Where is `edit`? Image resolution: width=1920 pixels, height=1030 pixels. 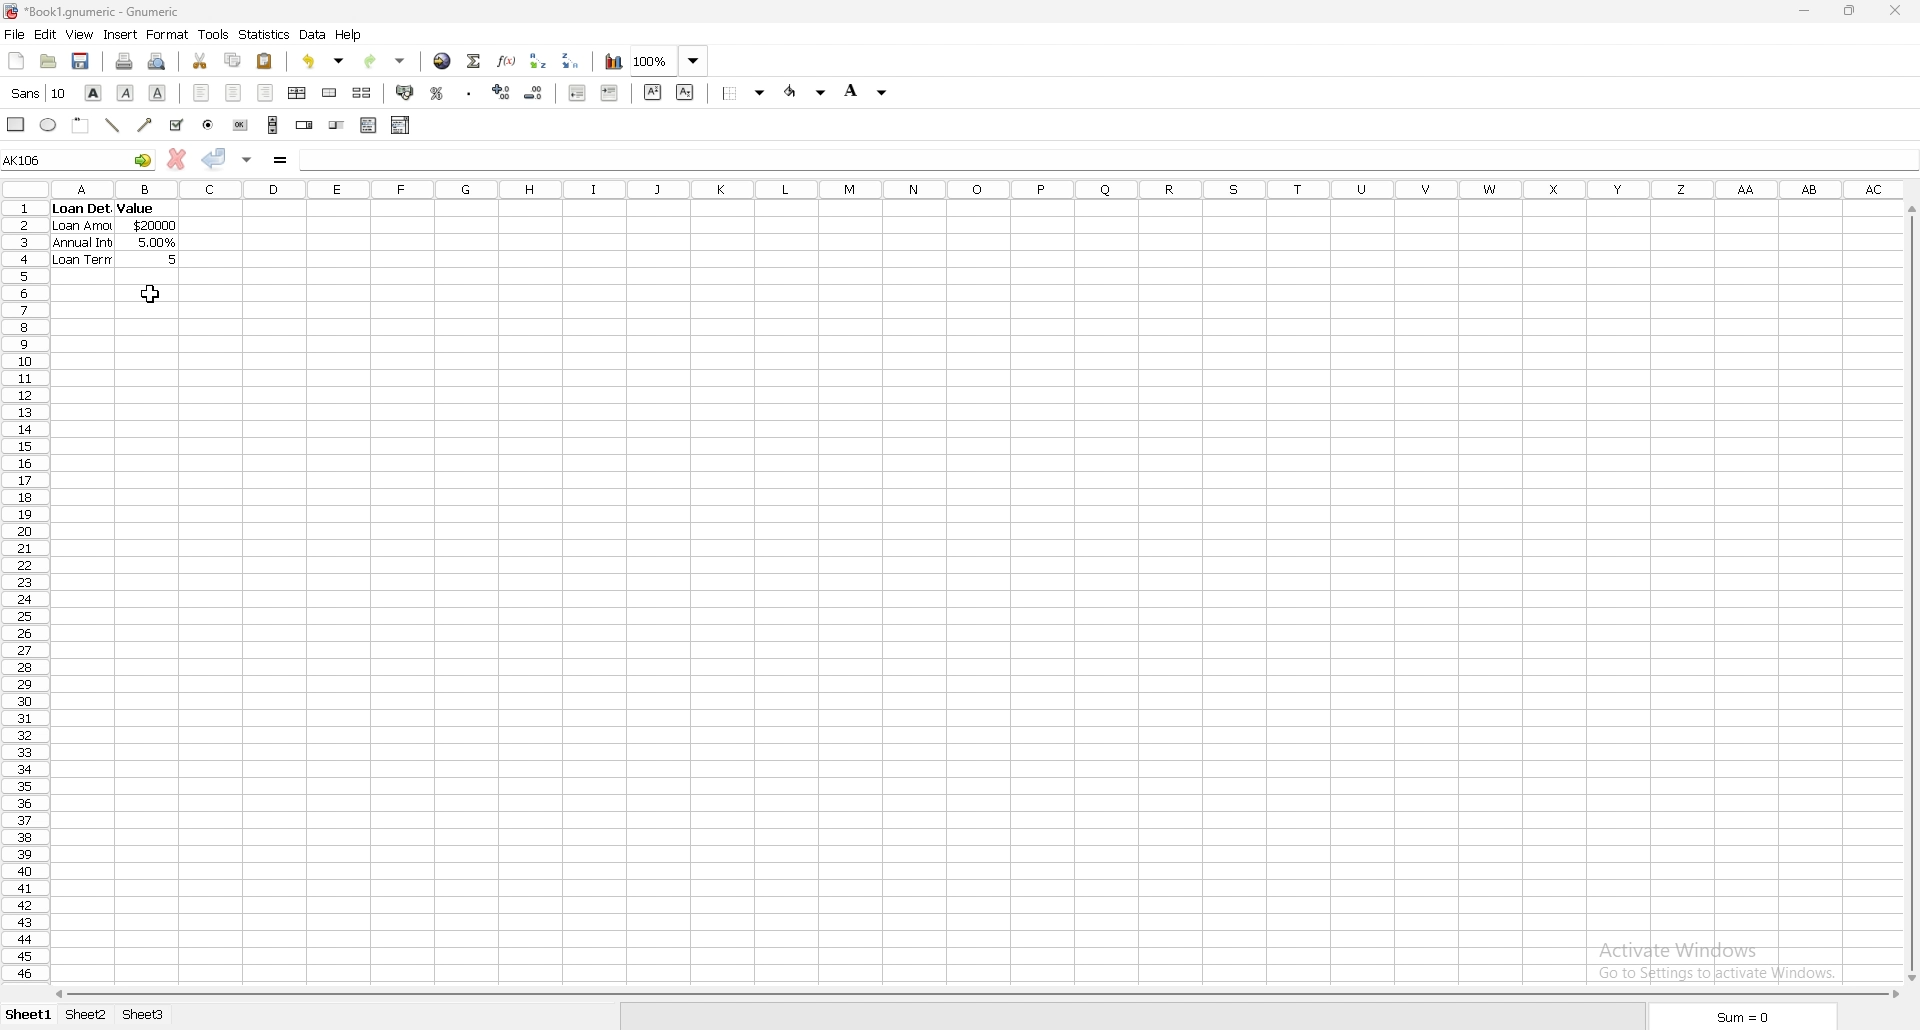 edit is located at coordinates (45, 34).